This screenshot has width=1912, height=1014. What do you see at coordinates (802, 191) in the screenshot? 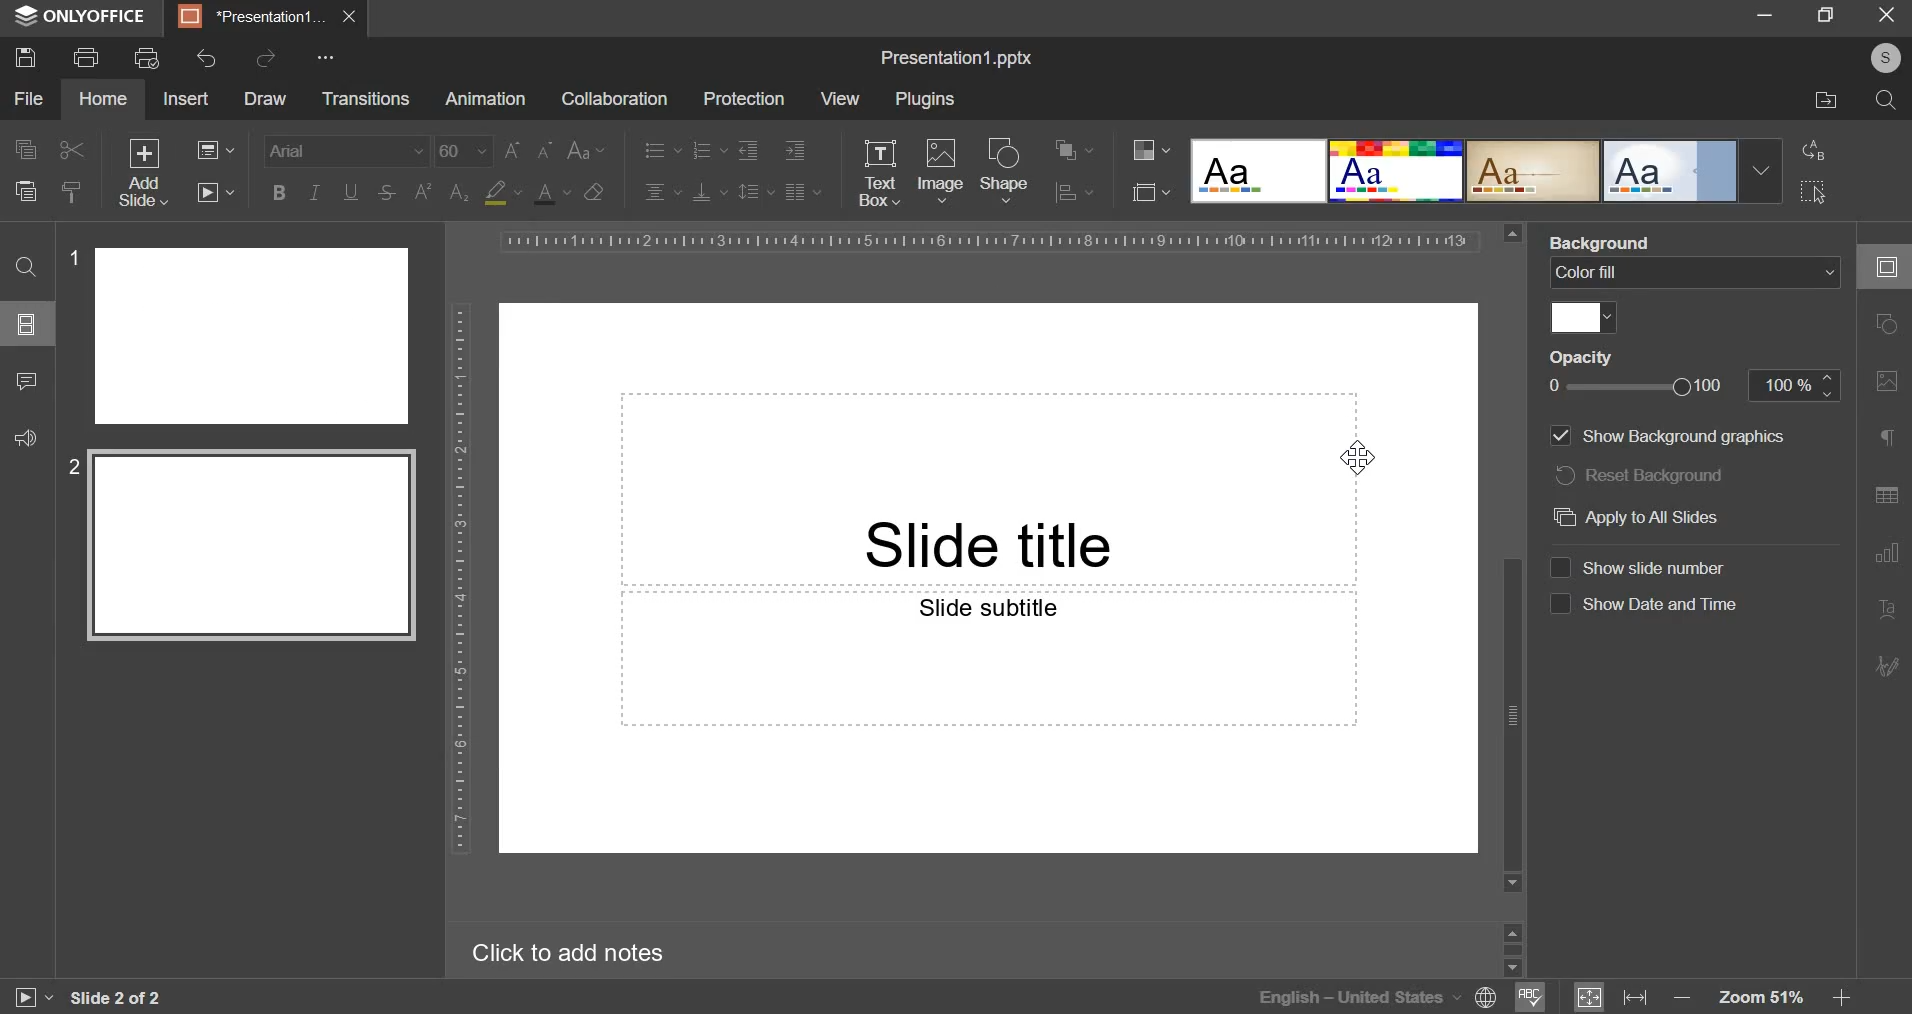
I see `paragraph alignment` at bounding box center [802, 191].